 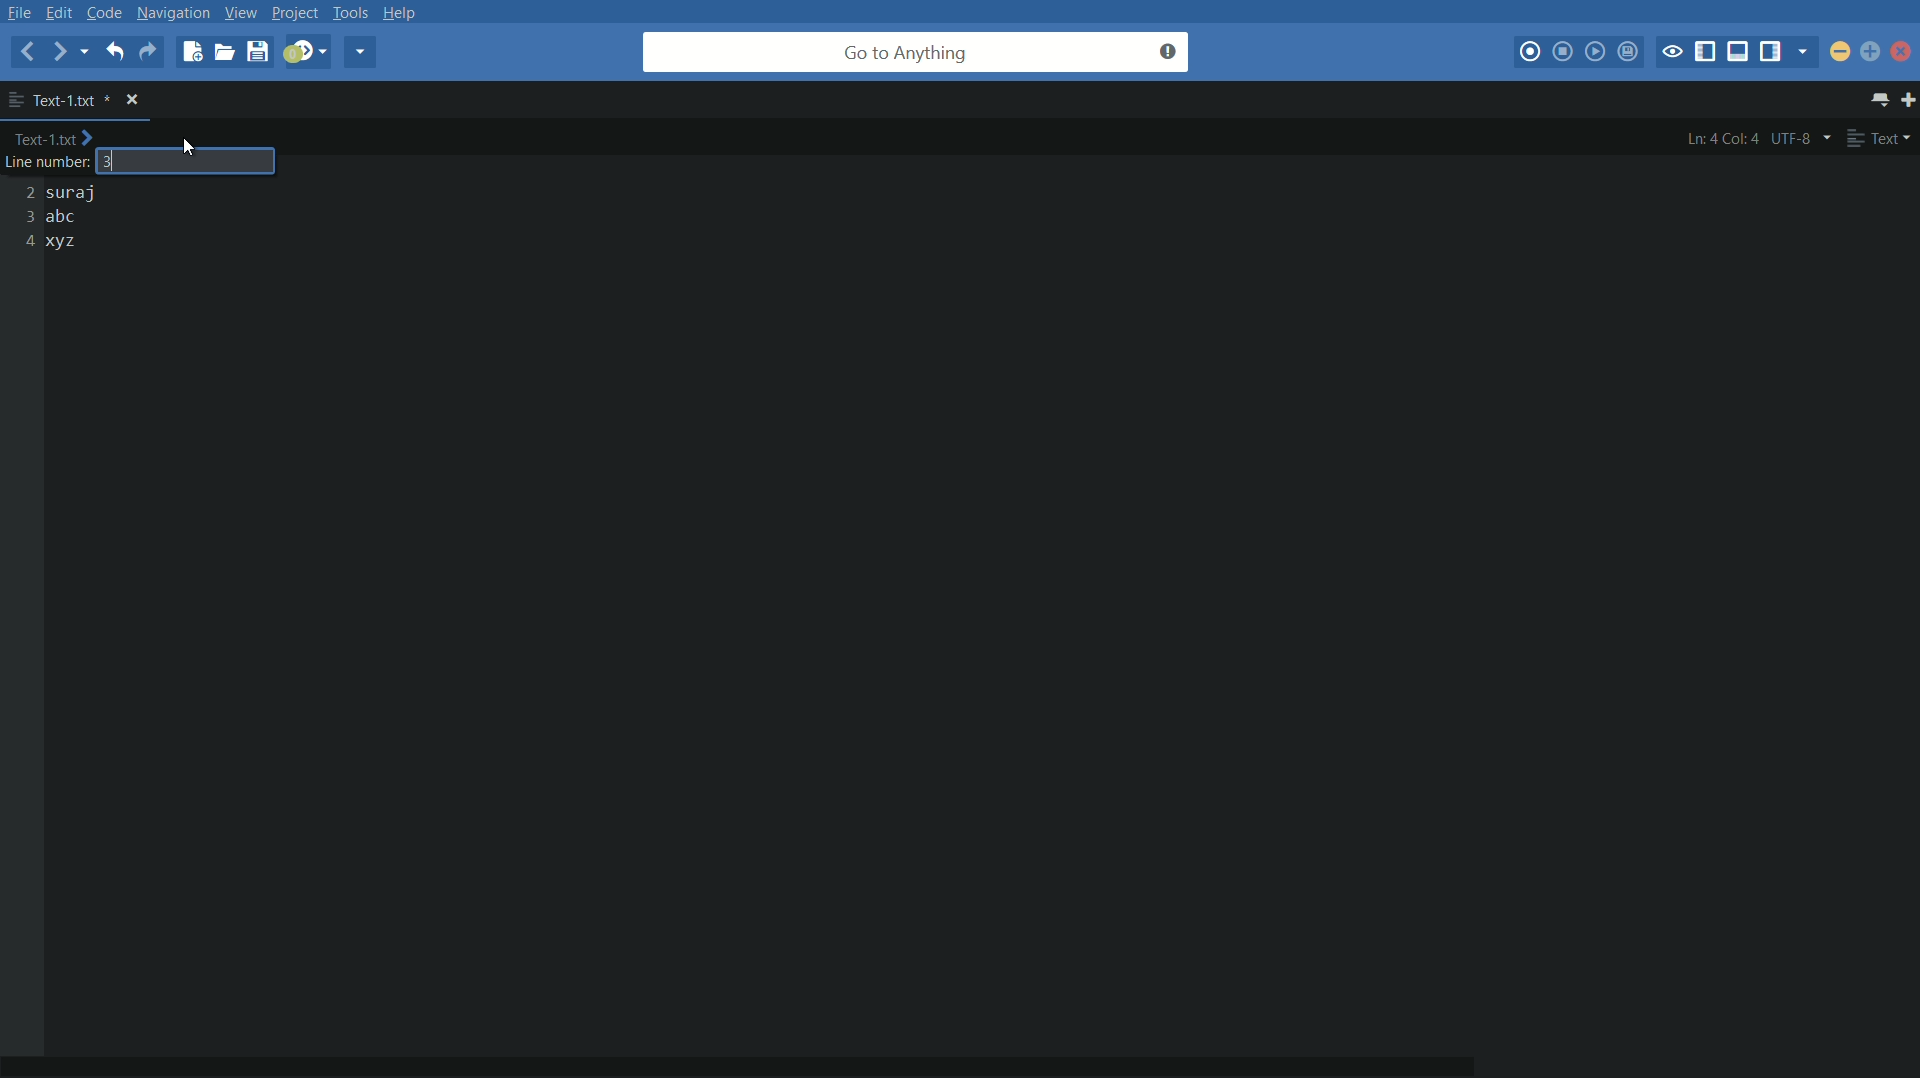 What do you see at coordinates (1532, 53) in the screenshot?
I see `start macro` at bounding box center [1532, 53].